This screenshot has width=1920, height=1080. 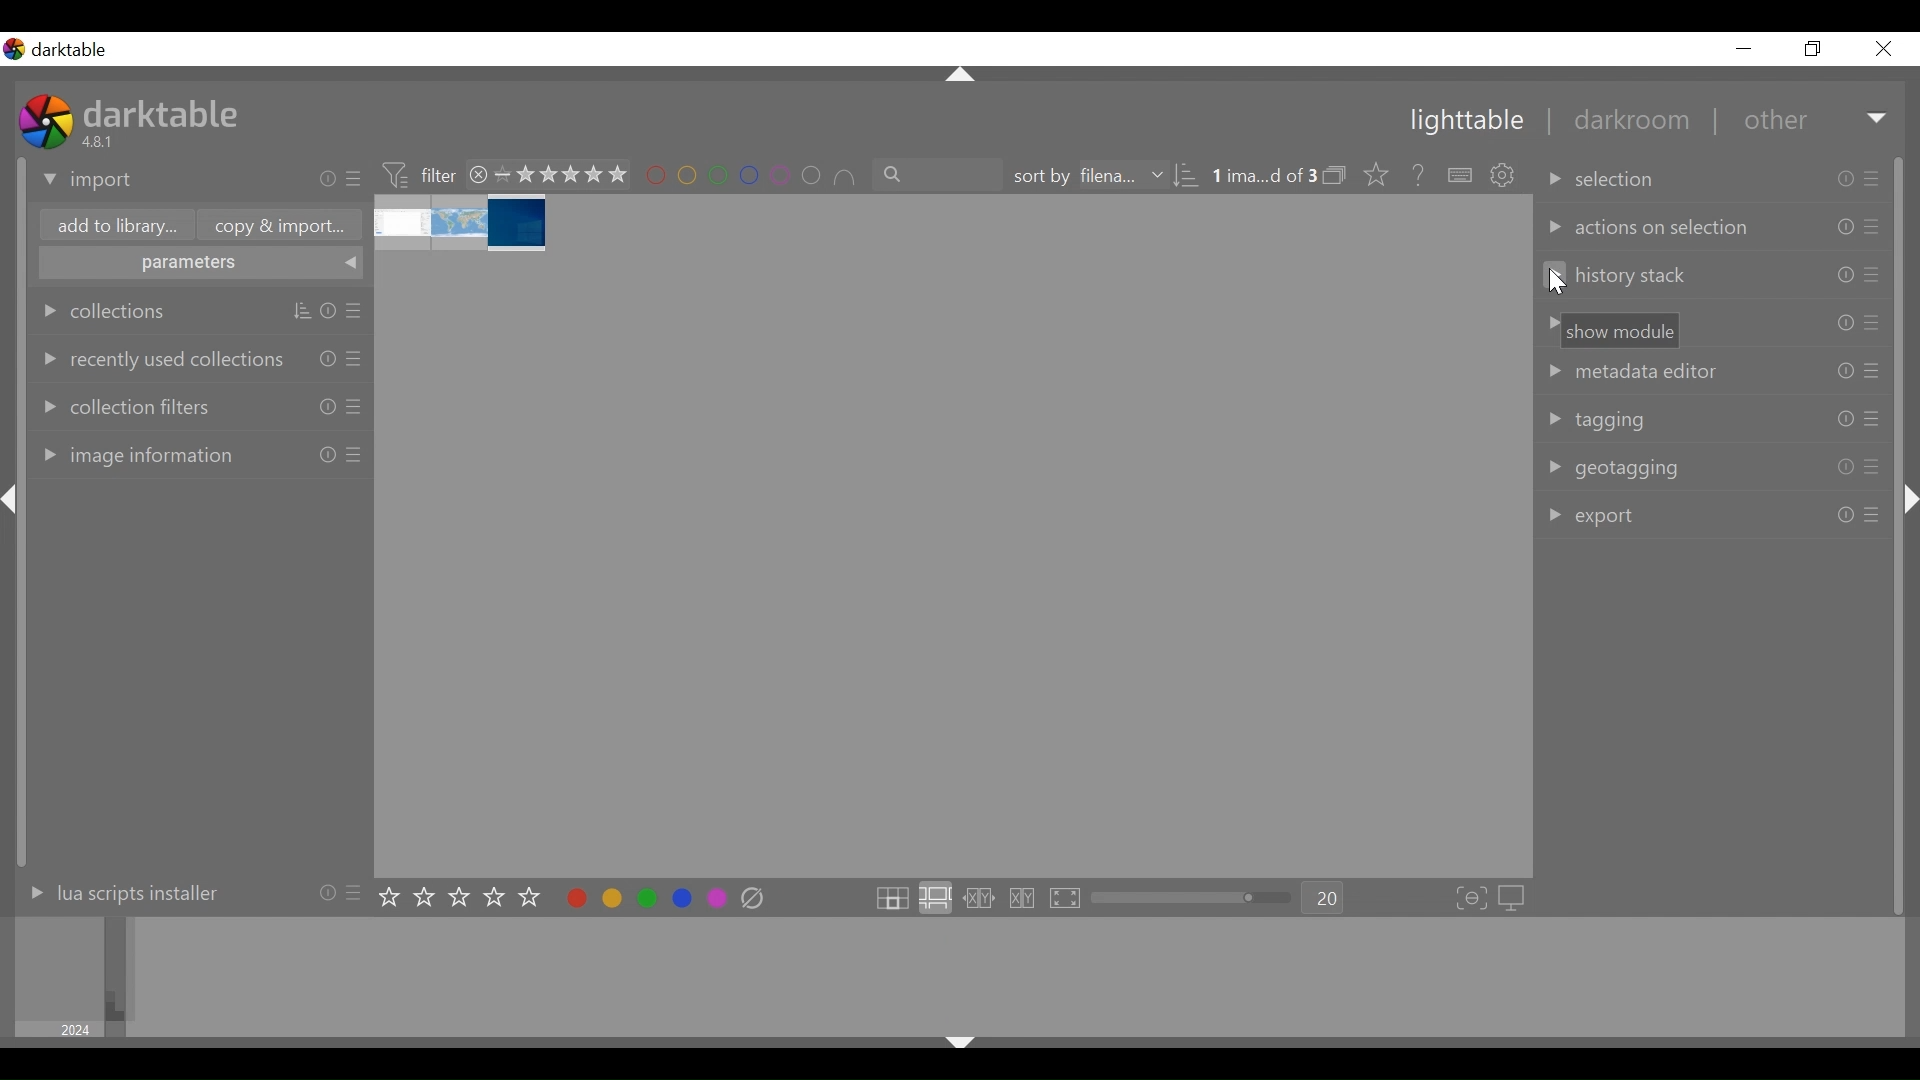 I want to click on style, so click(x=1611, y=331).